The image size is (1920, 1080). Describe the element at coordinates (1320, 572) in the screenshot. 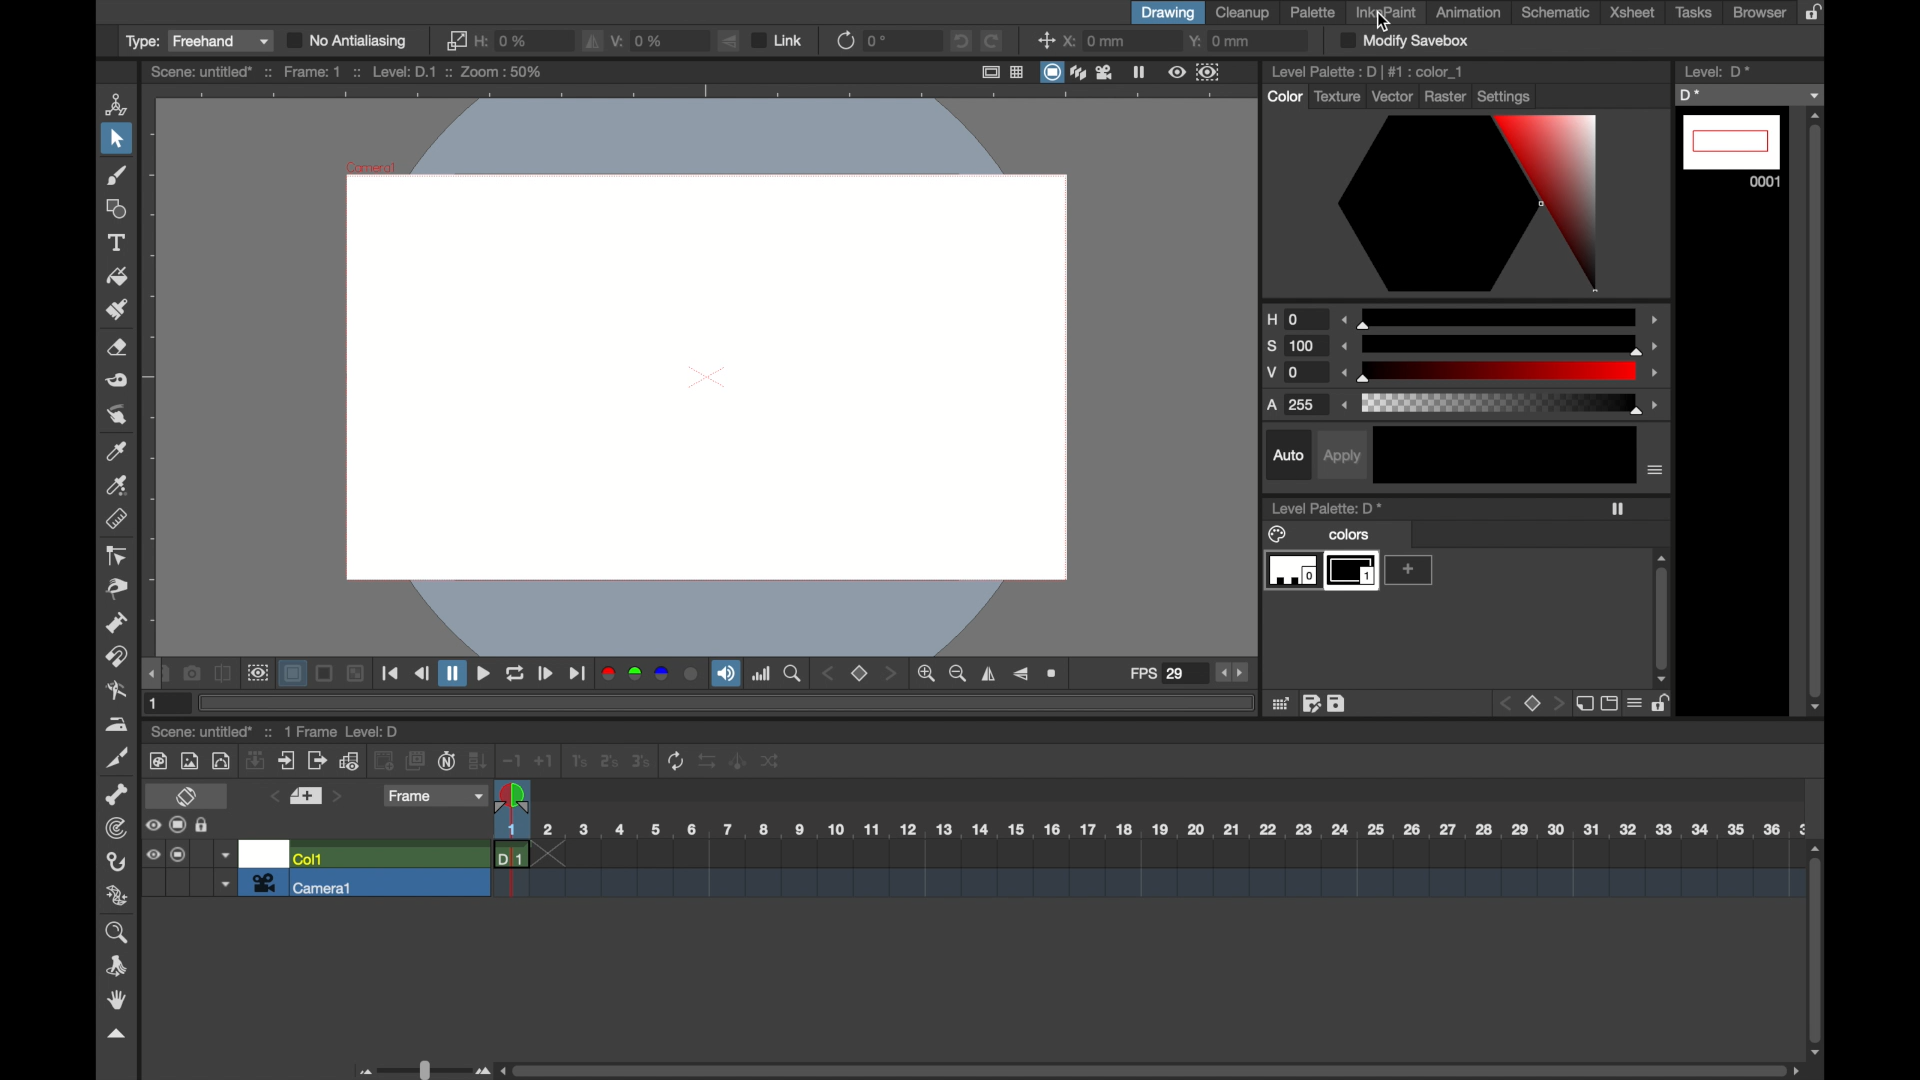

I see `level 0 and 1` at that location.